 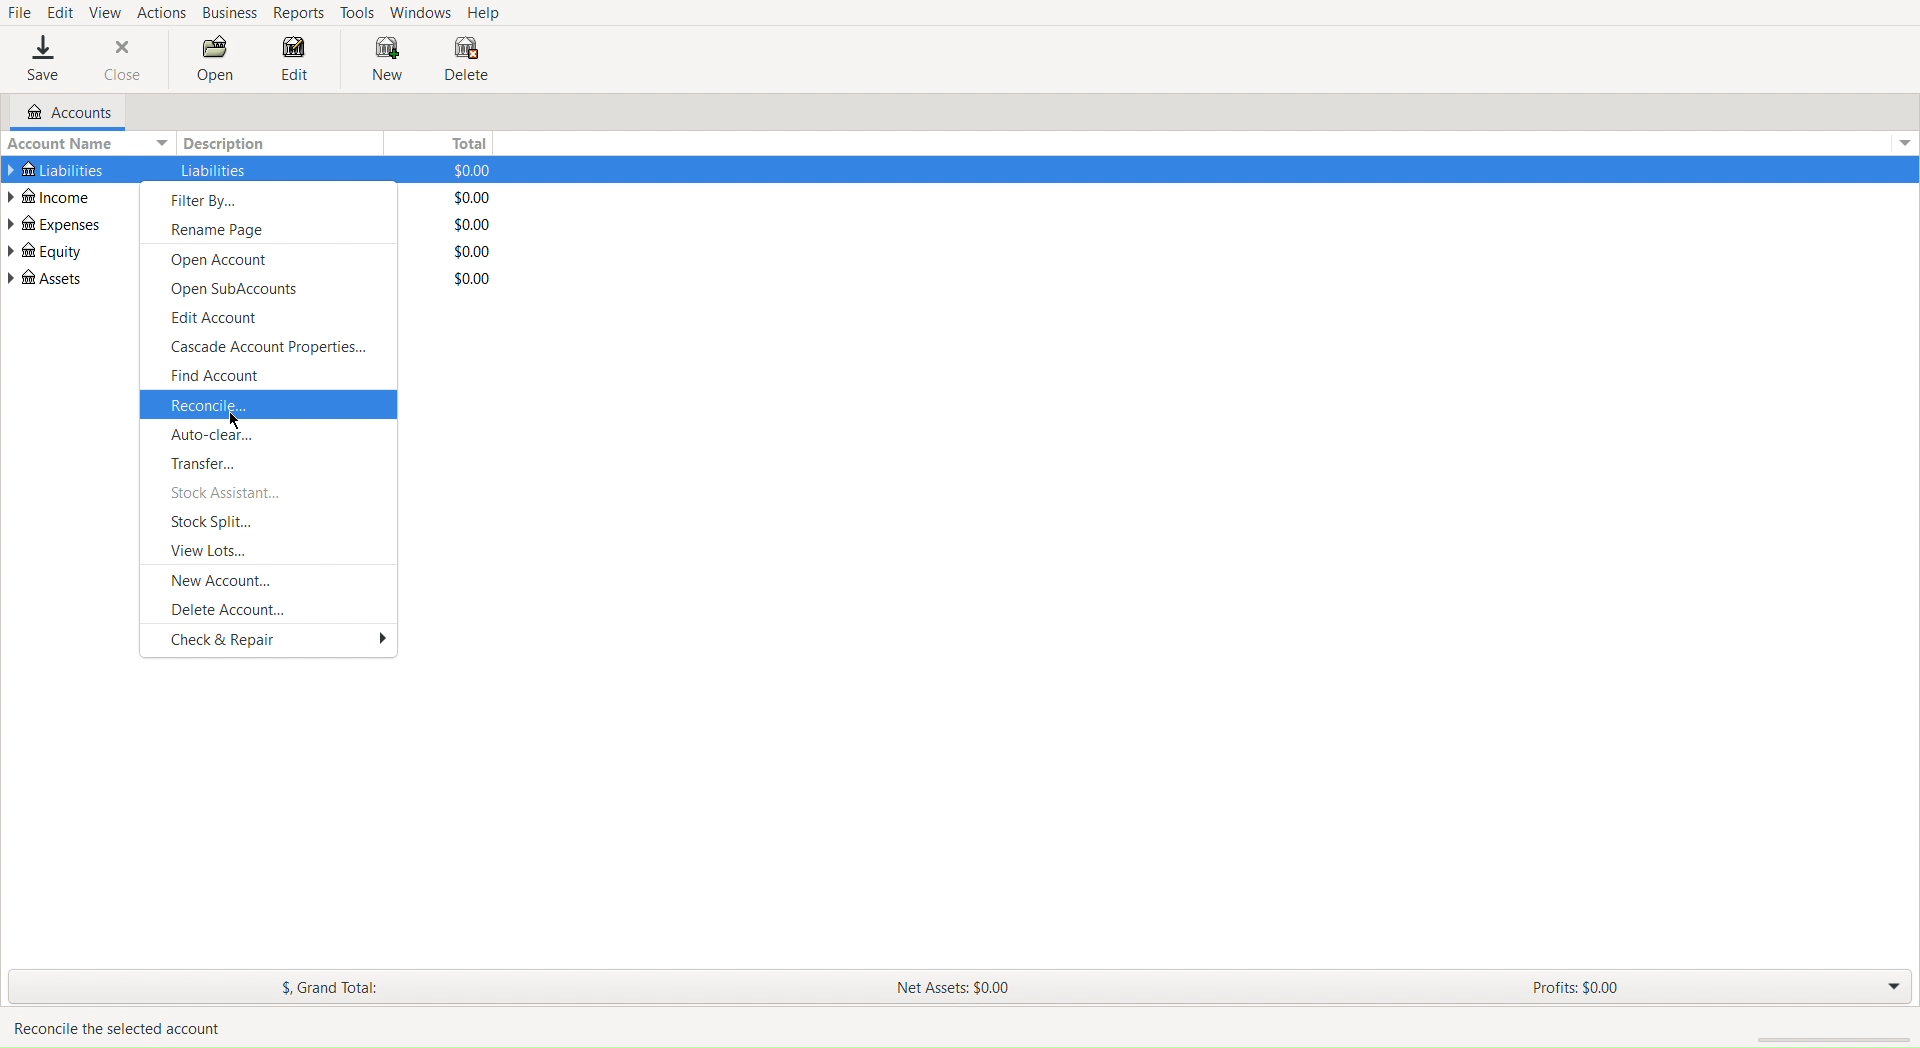 What do you see at coordinates (466, 143) in the screenshot?
I see `Total` at bounding box center [466, 143].